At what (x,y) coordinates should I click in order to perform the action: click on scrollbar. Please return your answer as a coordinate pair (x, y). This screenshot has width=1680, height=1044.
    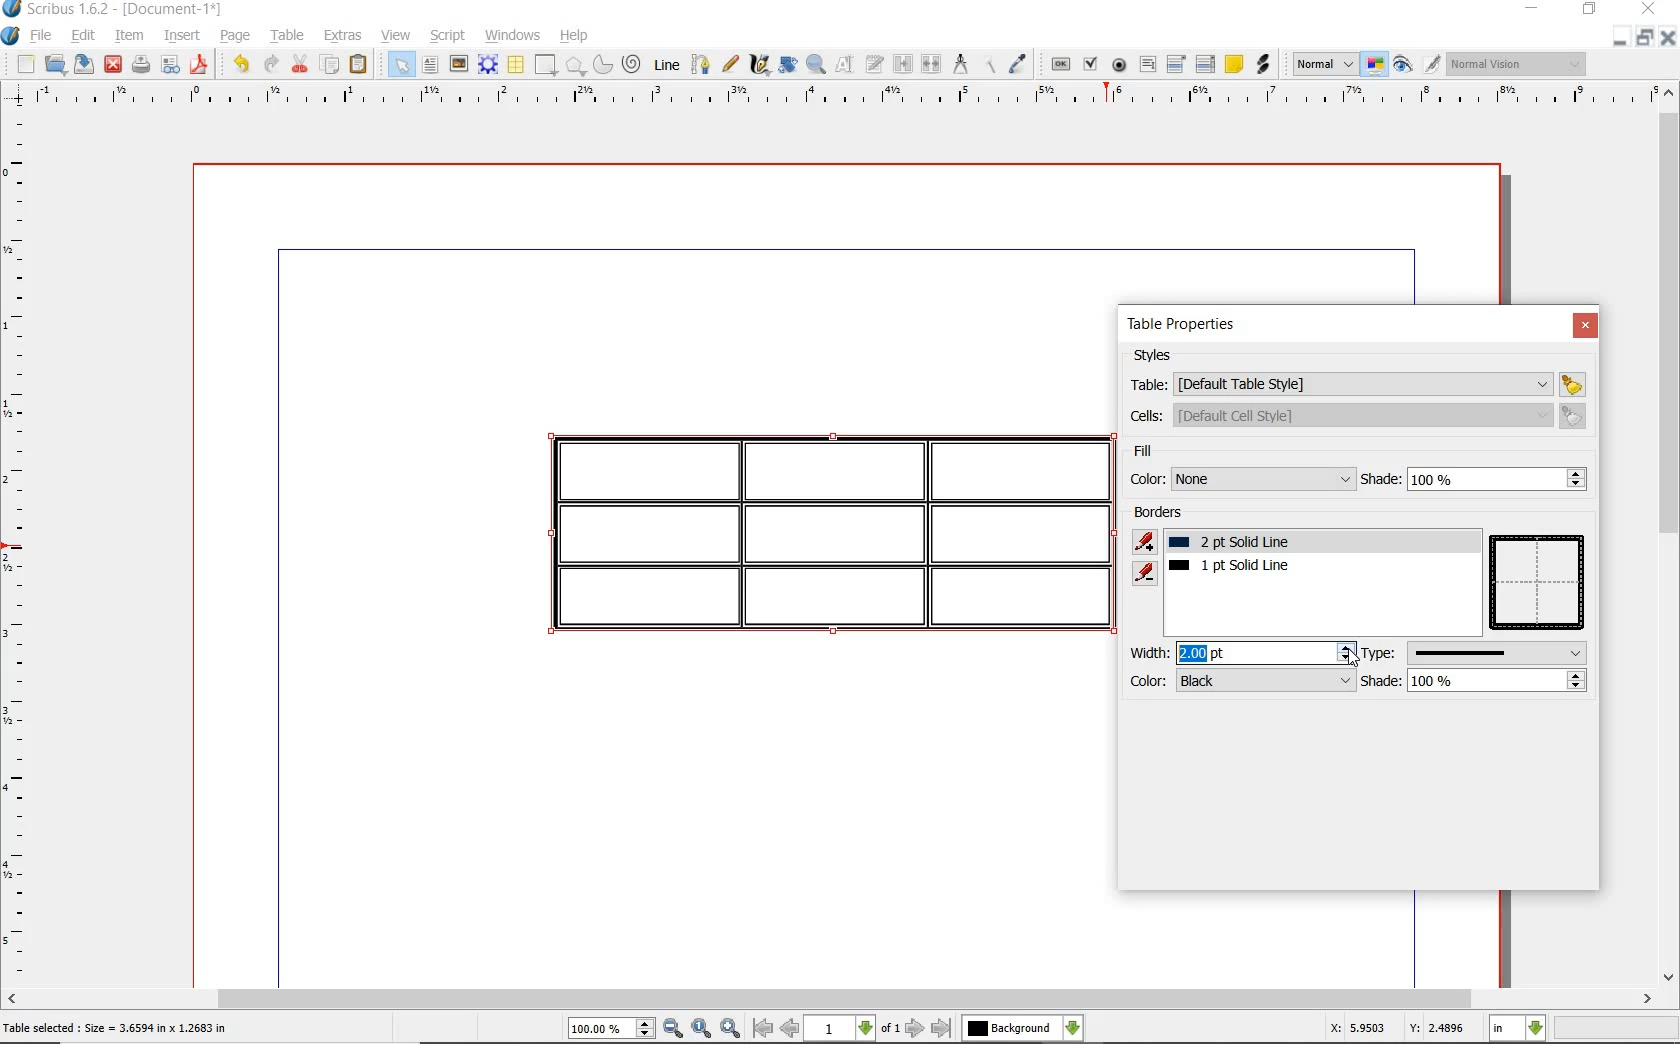
    Looking at the image, I should click on (840, 999).